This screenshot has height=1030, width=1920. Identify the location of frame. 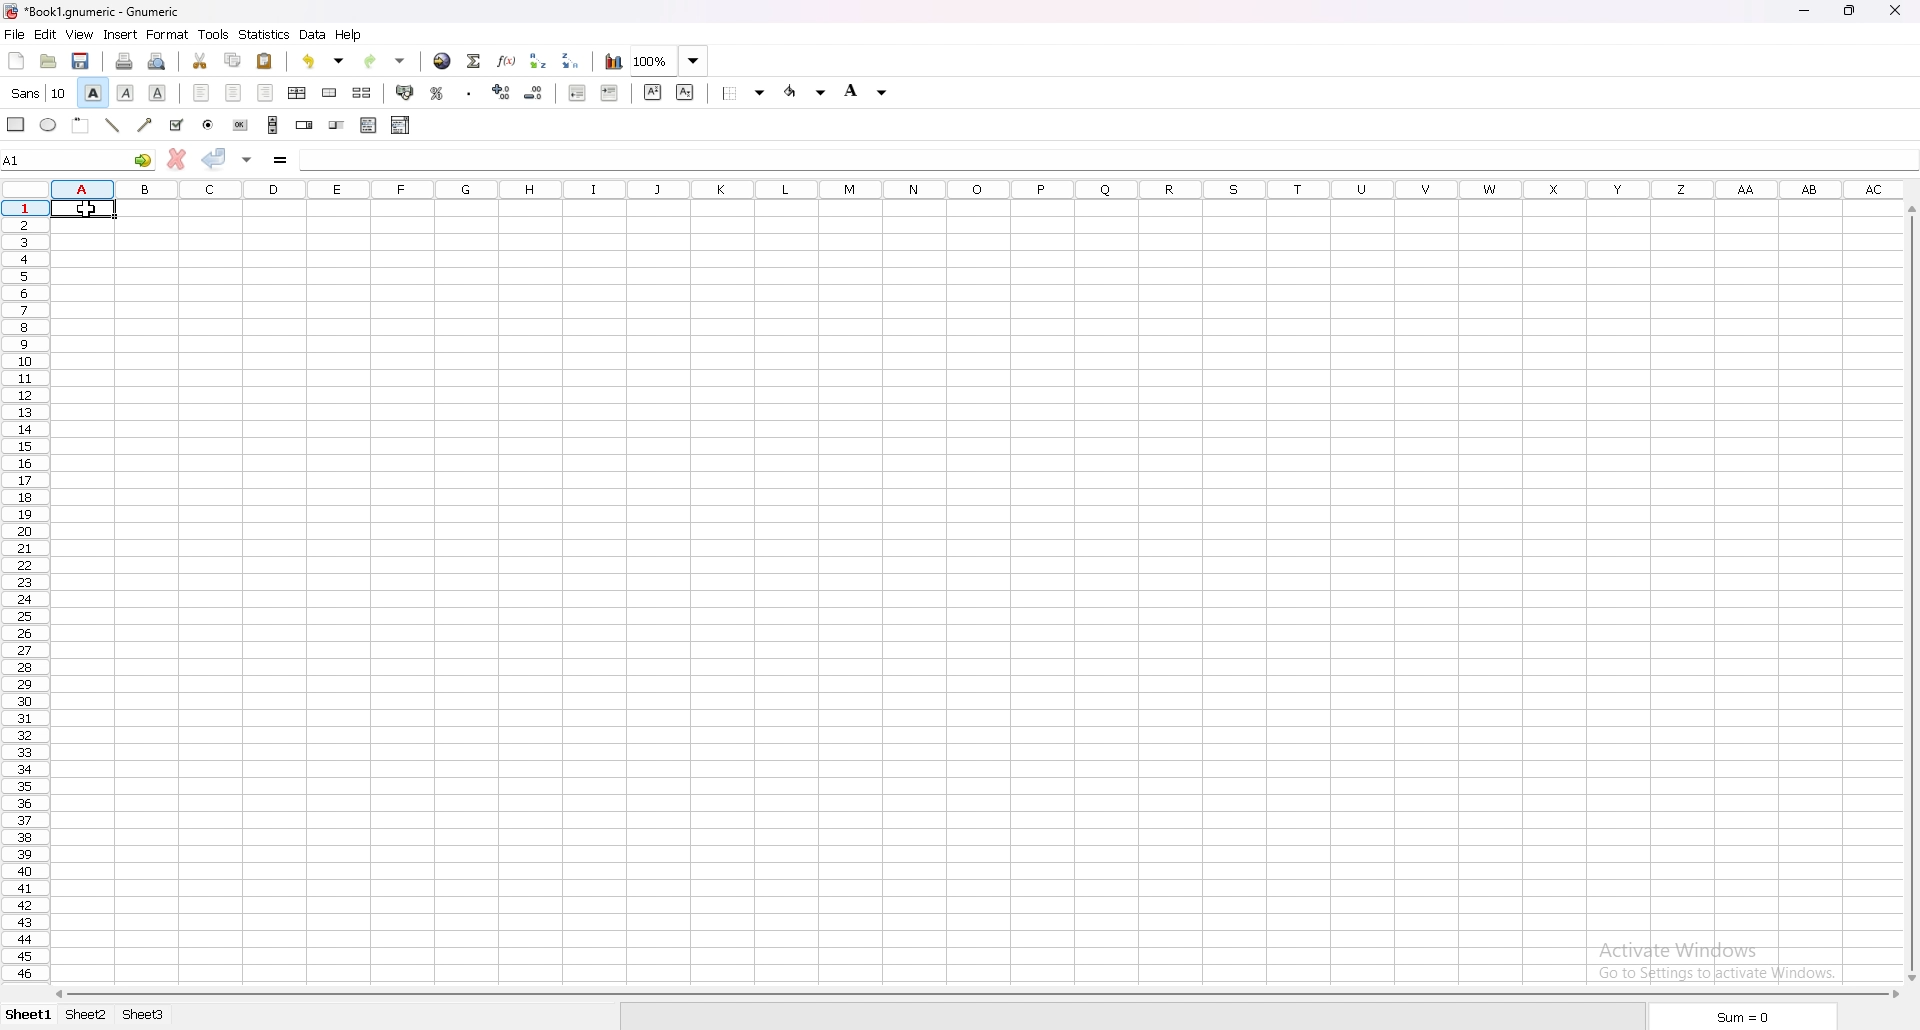
(81, 125).